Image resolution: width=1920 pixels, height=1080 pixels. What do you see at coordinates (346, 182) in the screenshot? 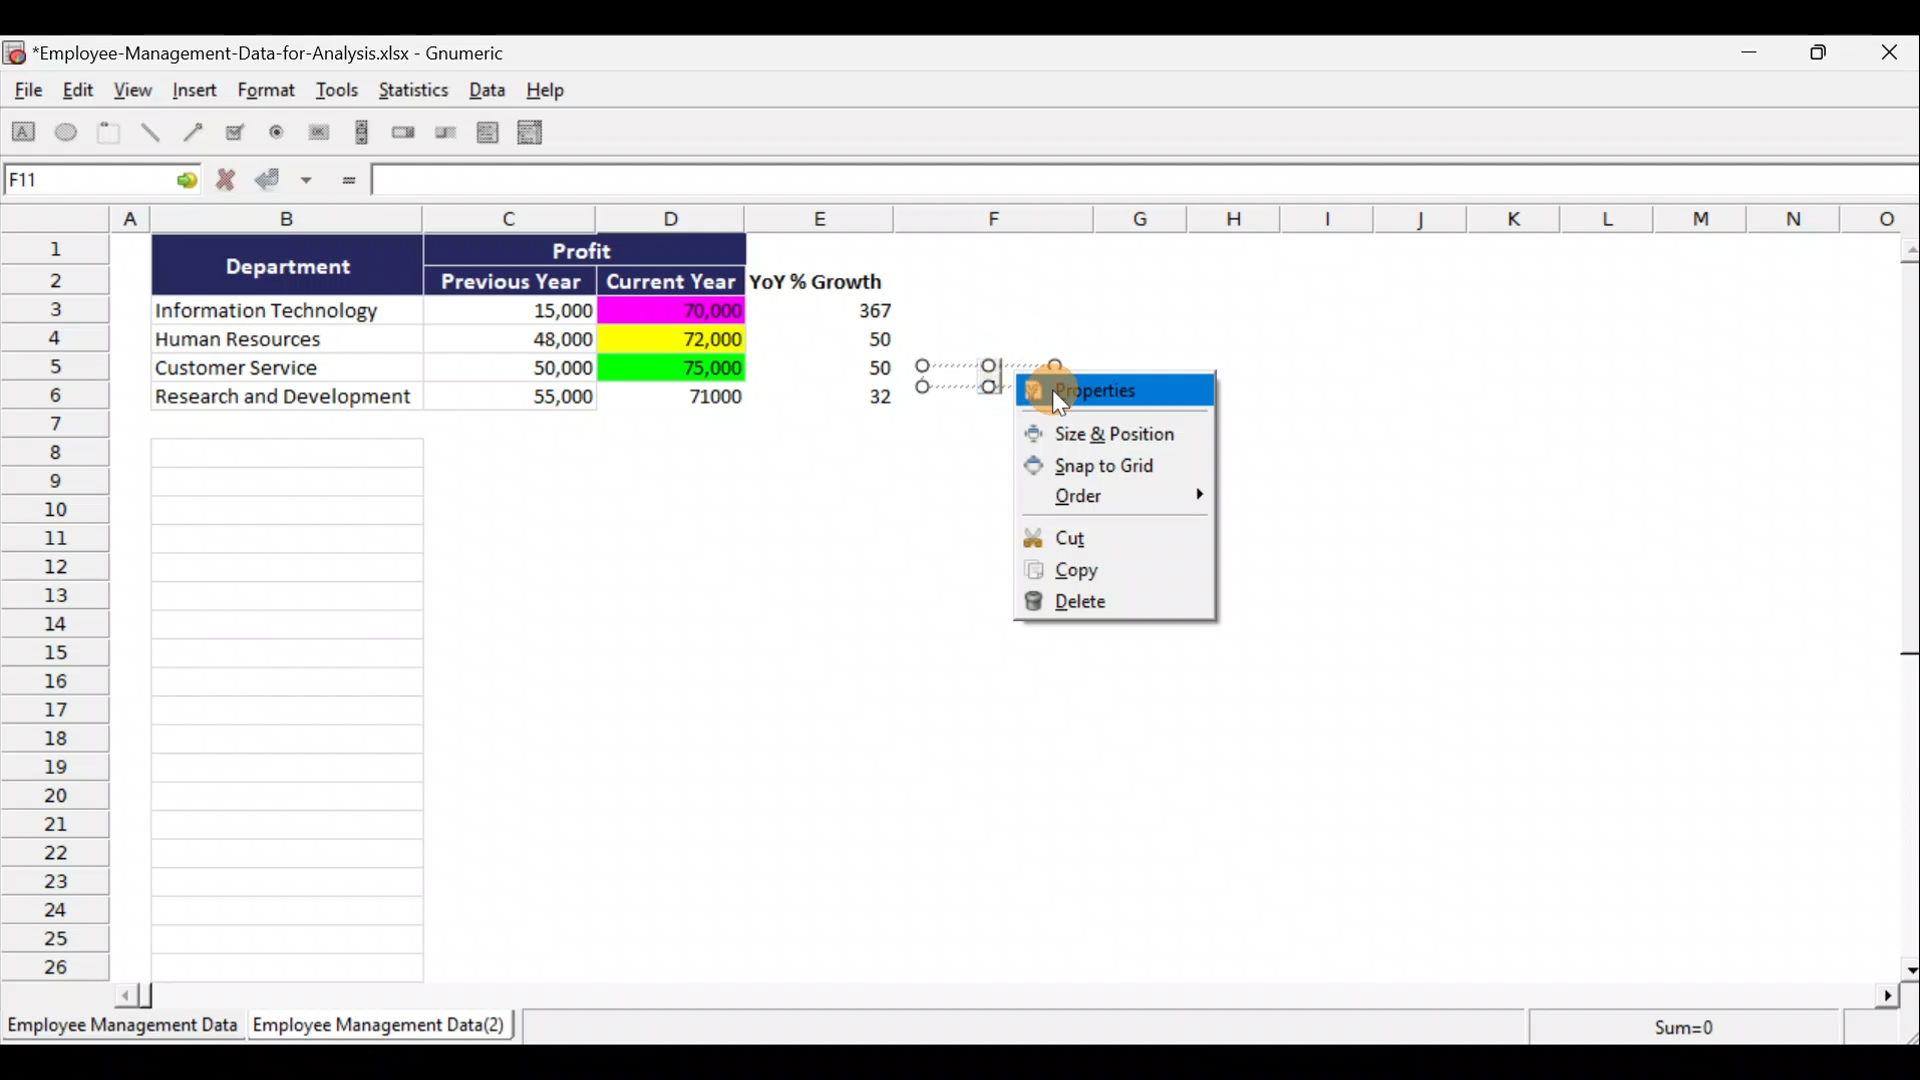
I see `Enter formula` at bounding box center [346, 182].